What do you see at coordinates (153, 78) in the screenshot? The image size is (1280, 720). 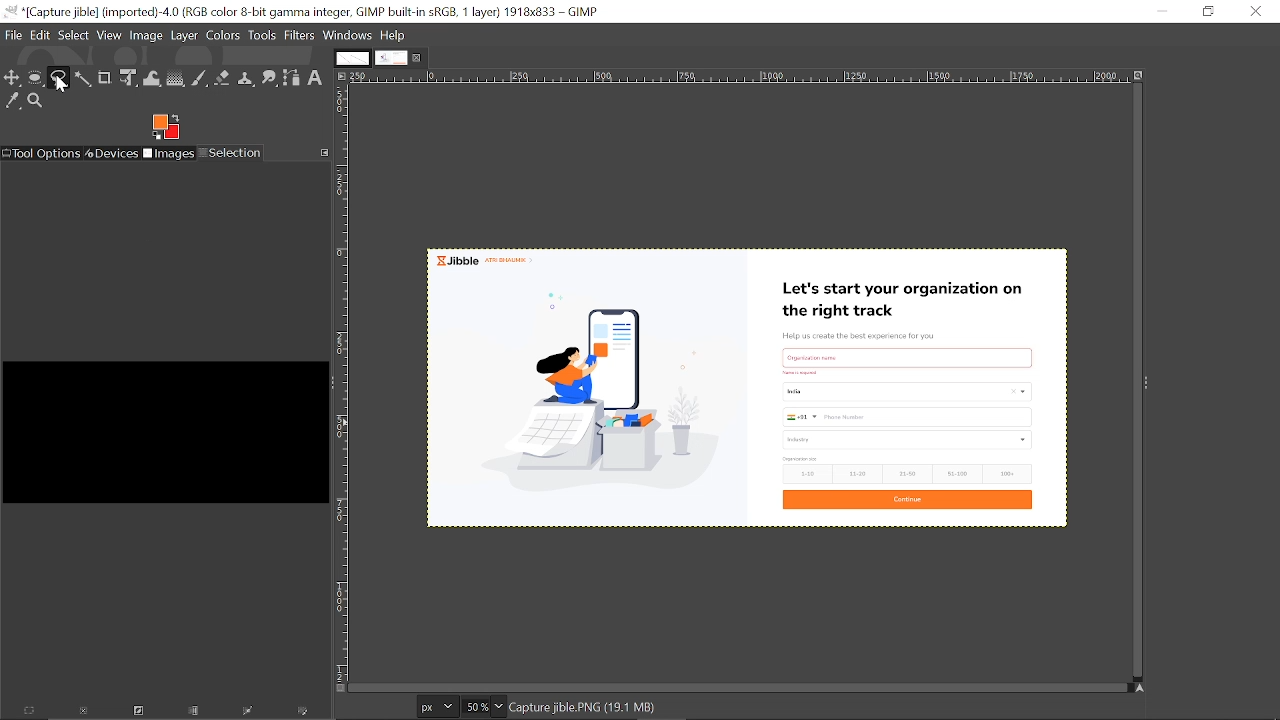 I see `Wrap text tool` at bounding box center [153, 78].